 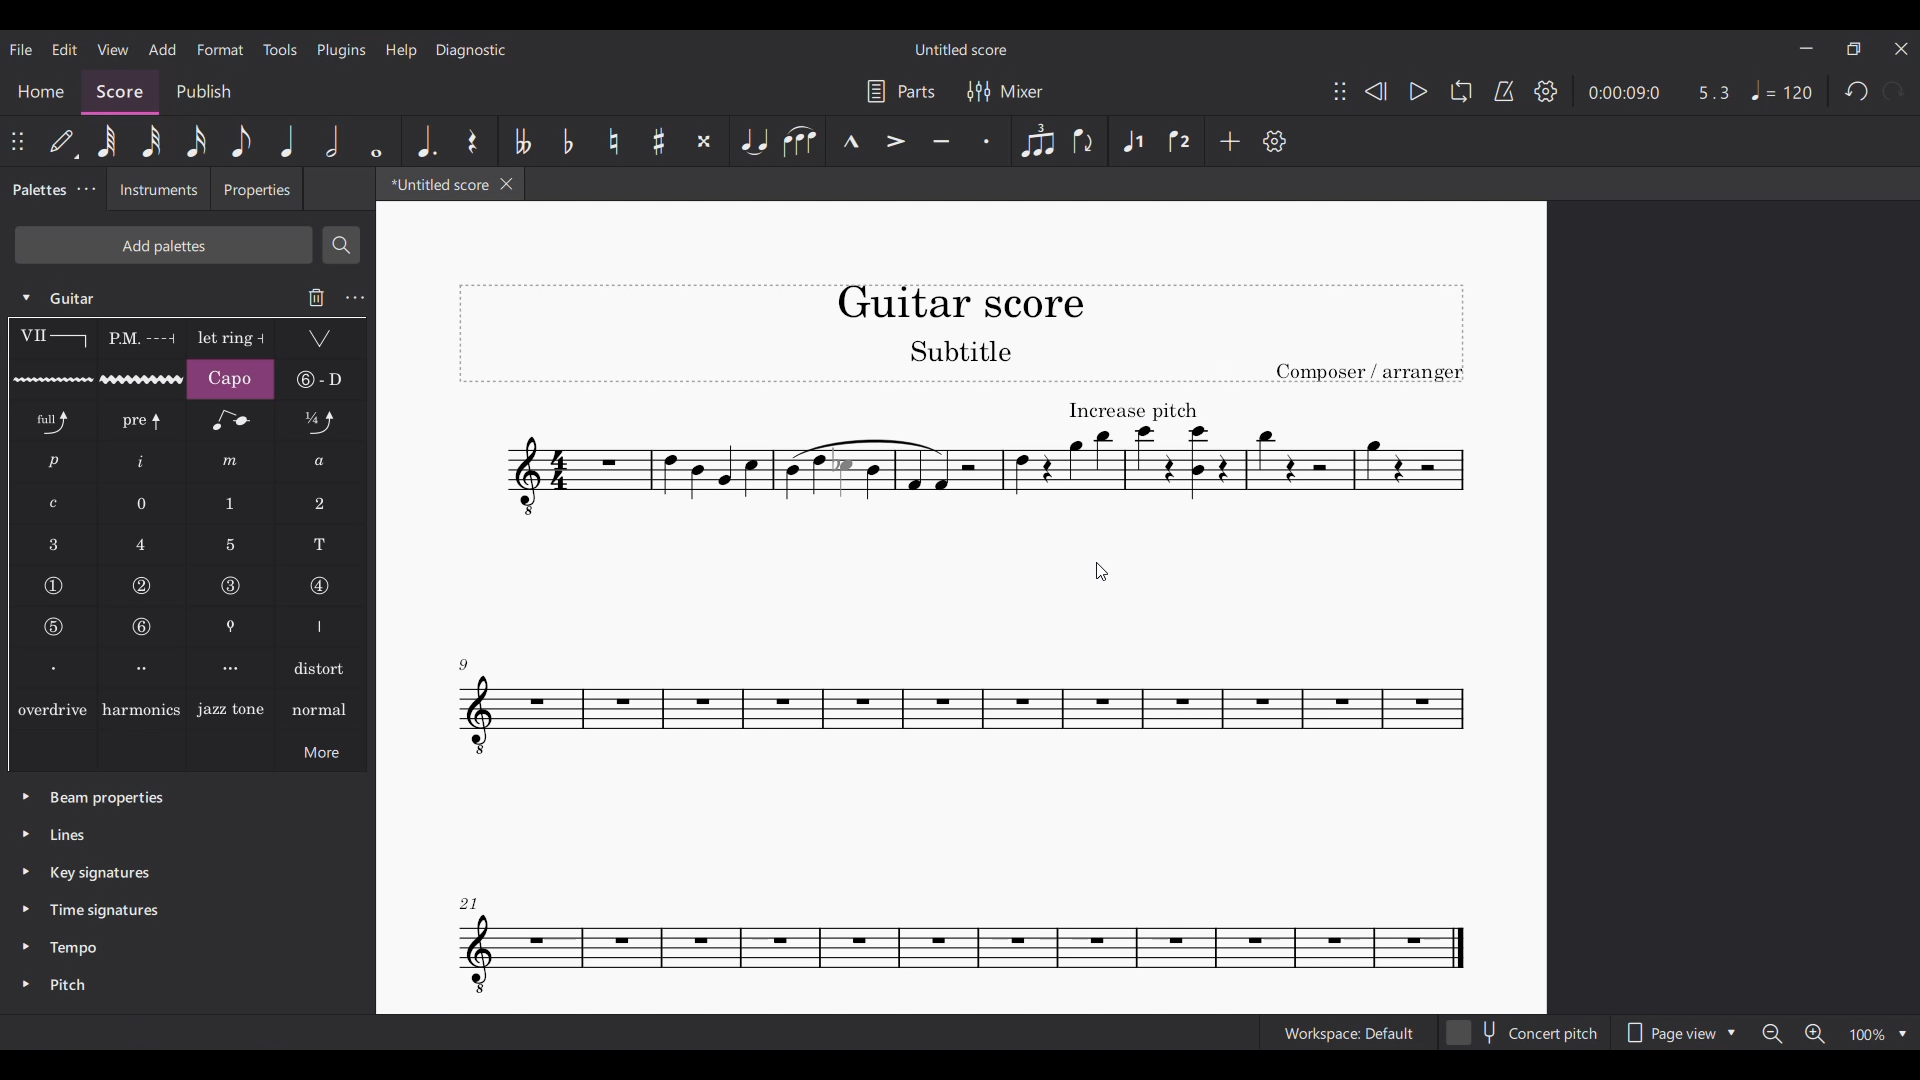 What do you see at coordinates (231, 545) in the screenshot?
I see `LH guitar fingering 5` at bounding box center [231, 545].